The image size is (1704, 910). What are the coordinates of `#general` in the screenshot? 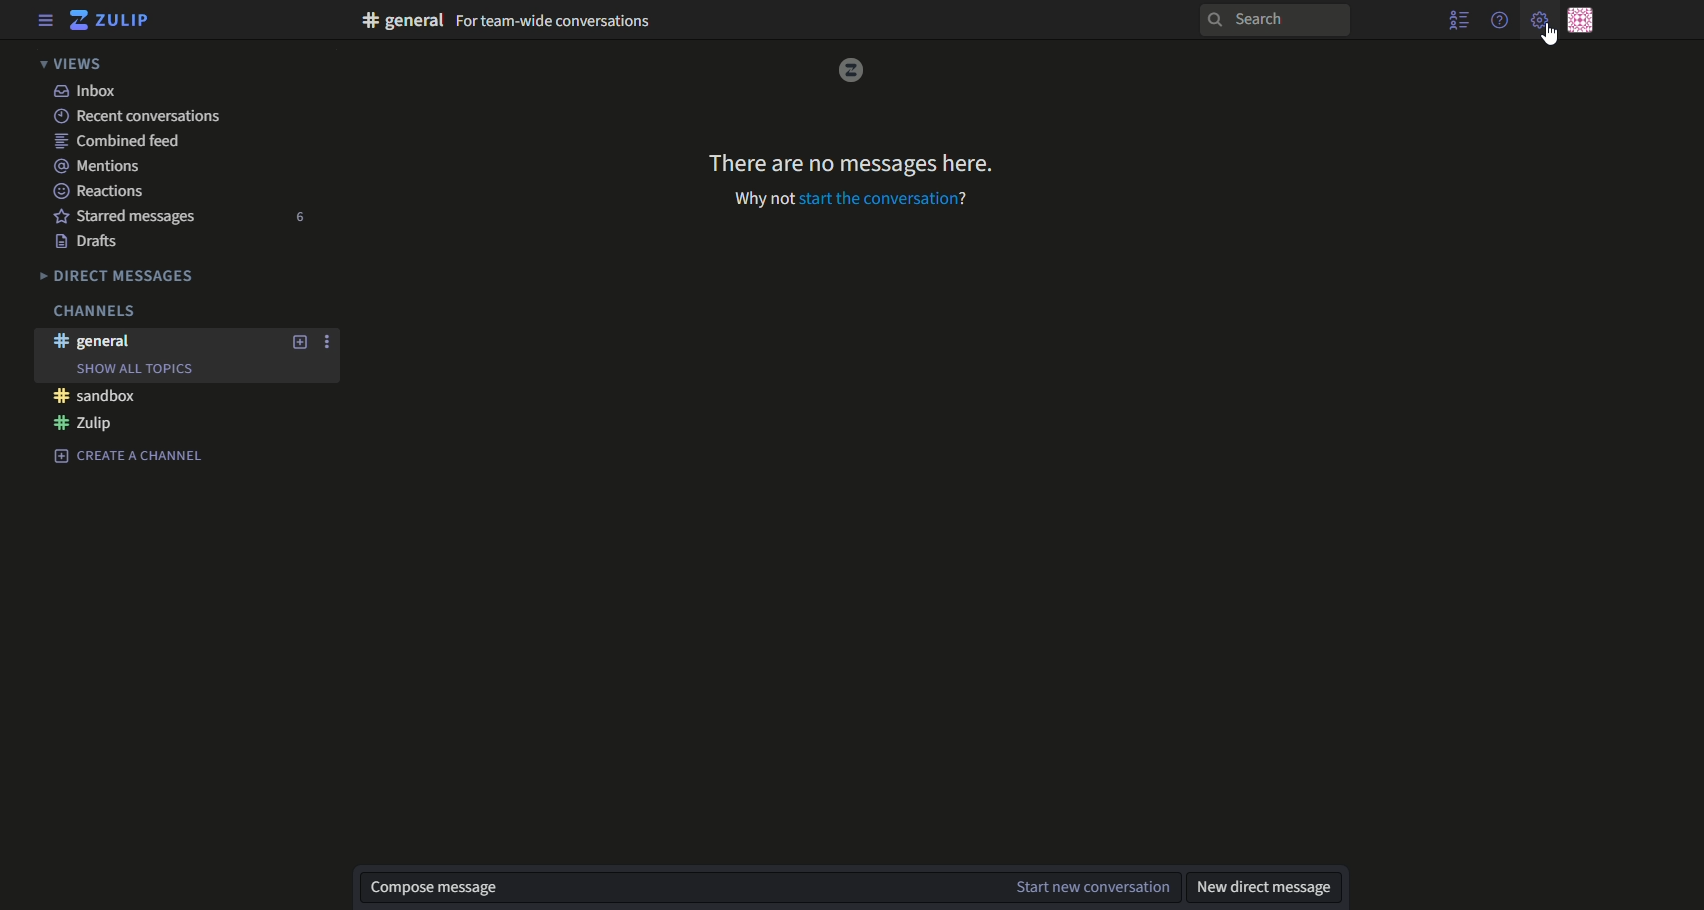 It's located at (96, 341).